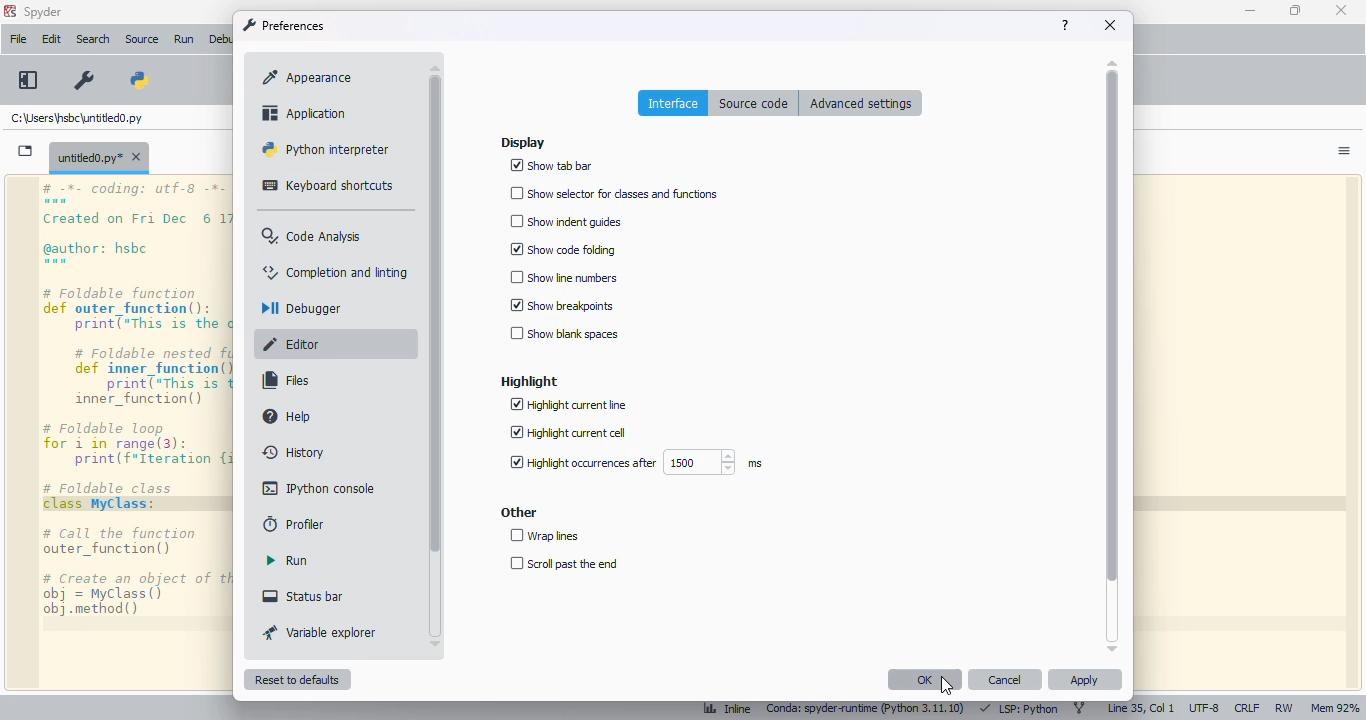 The width and height of the screenshot is (1366, 720). I want to click on apply, so click(1084, 679).